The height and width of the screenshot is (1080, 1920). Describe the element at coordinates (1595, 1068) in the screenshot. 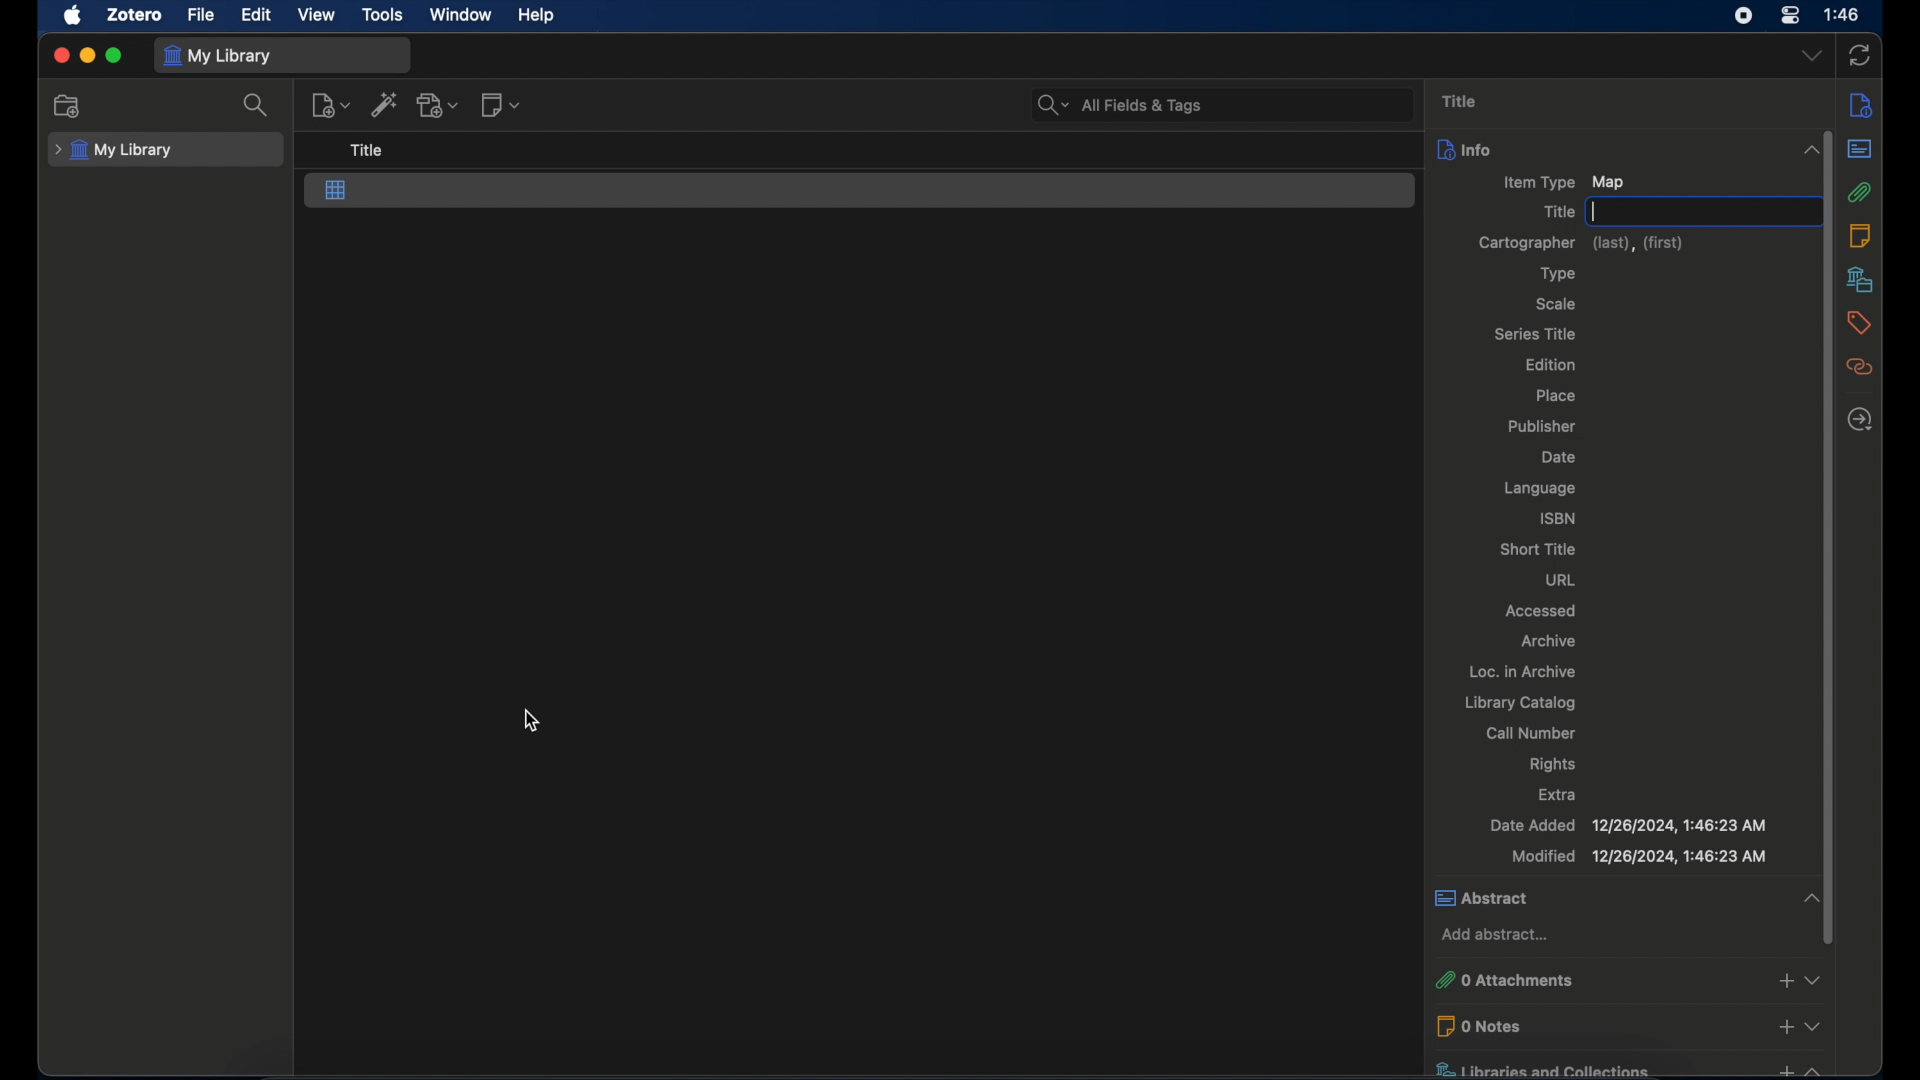

I see `libraries and collections` at that location.